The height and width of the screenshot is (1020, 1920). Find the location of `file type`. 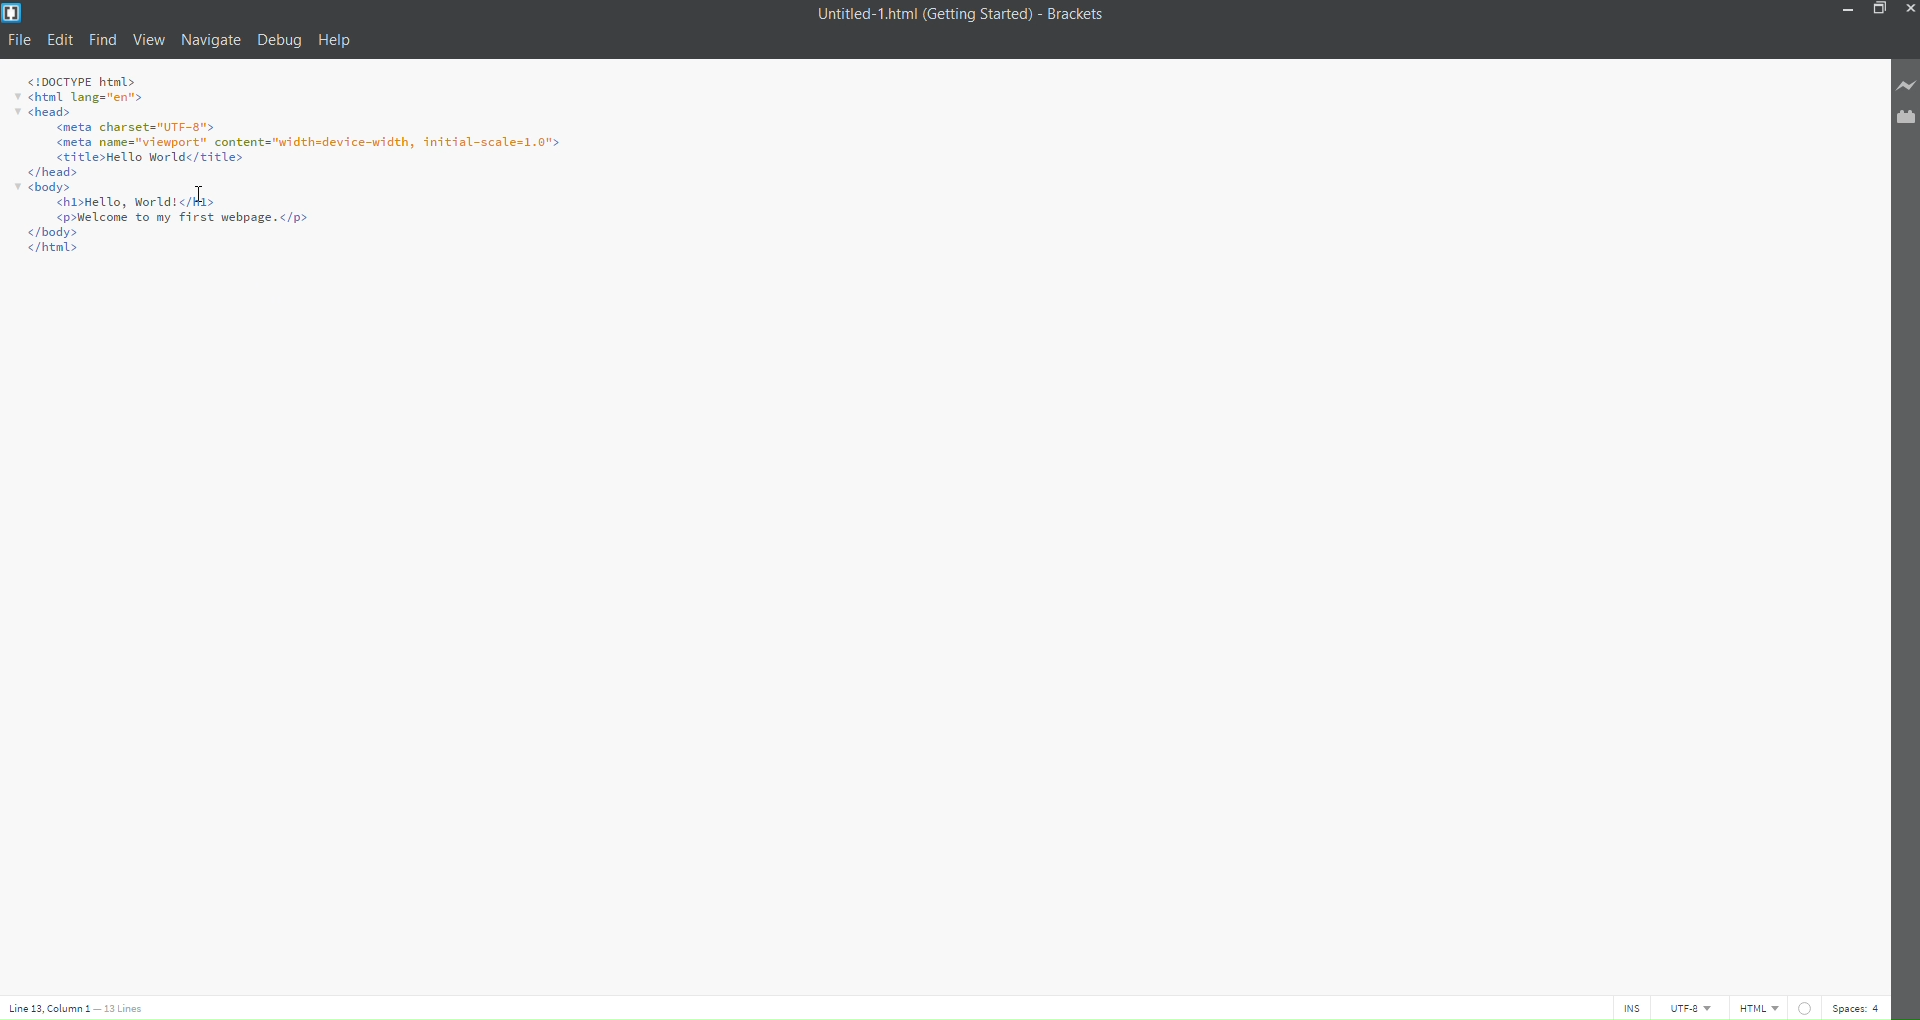

file type is located at coordinates (1759, 1008).